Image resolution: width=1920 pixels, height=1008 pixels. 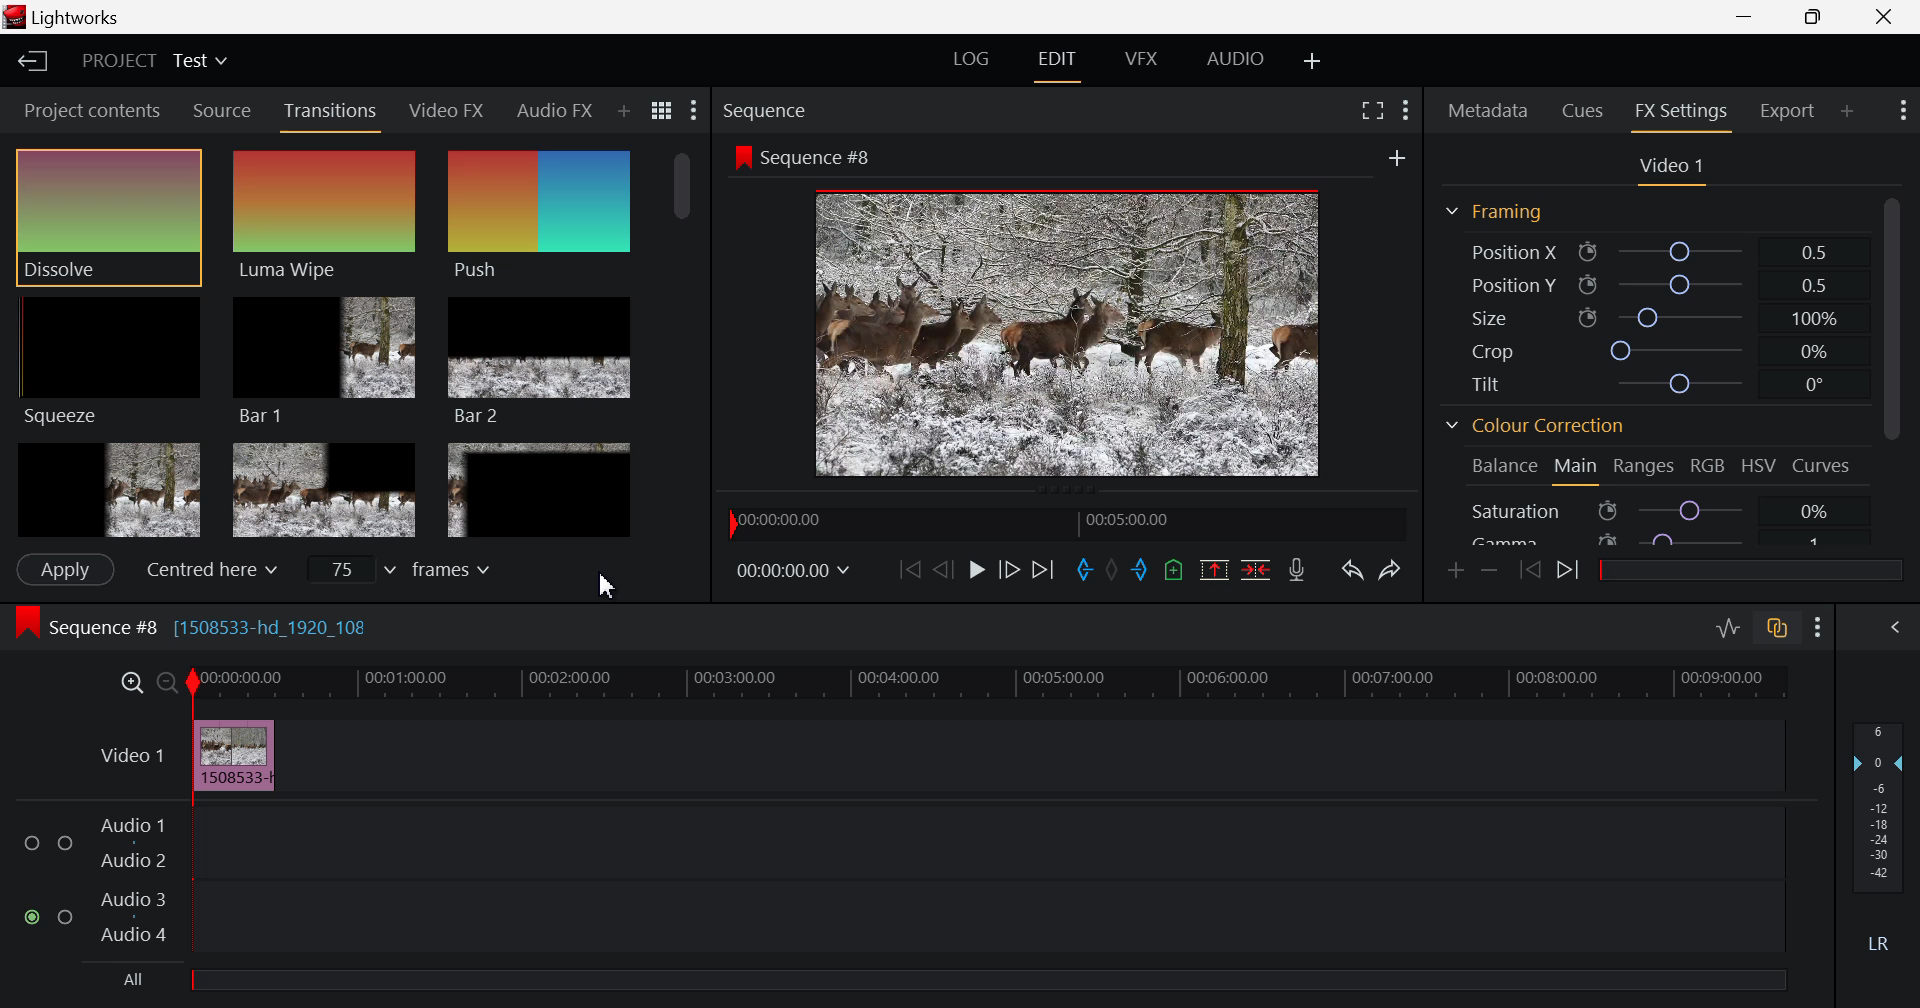 What do you see at coordinates (1762, 469) in the screenshot?
I see `HSV` at bounding box center [1762, 469].